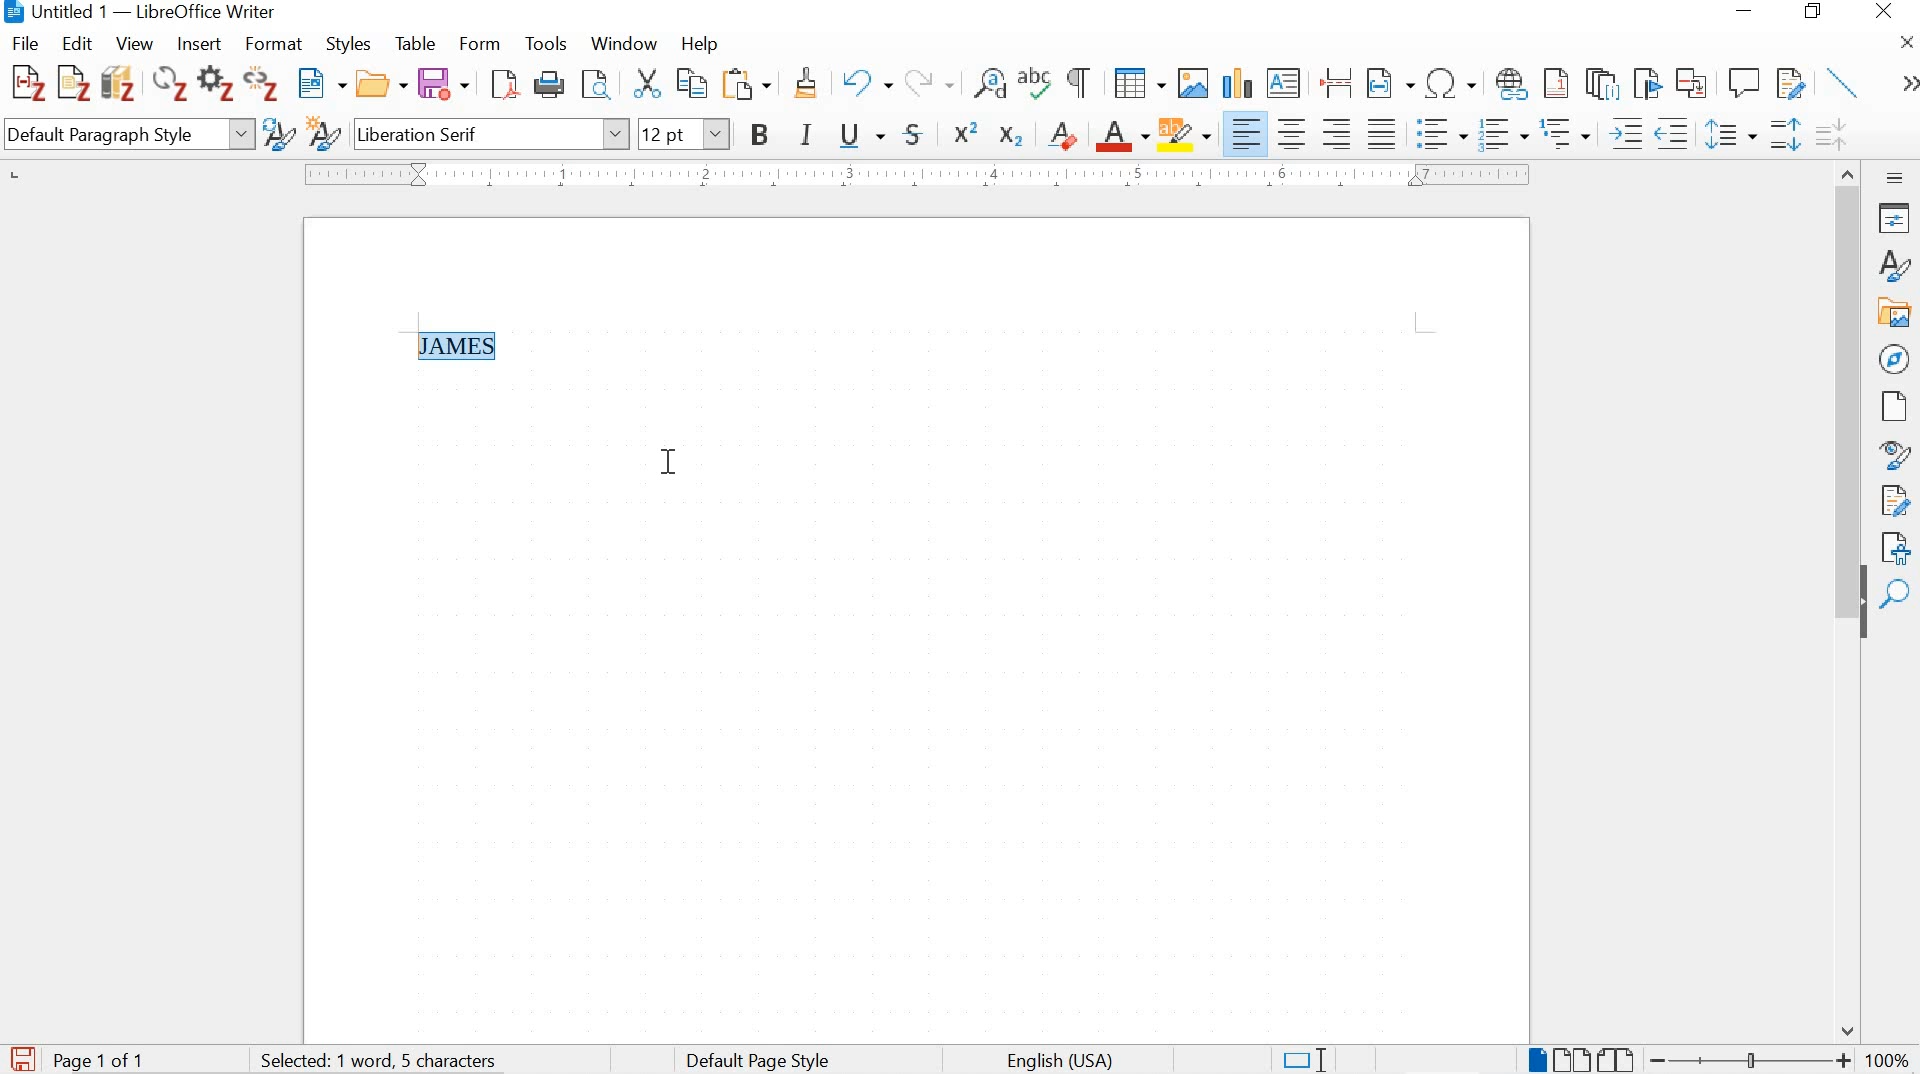  Describe the element at coordinates (1890, 547) in the screenshot. I see `accessibility check` at that location.